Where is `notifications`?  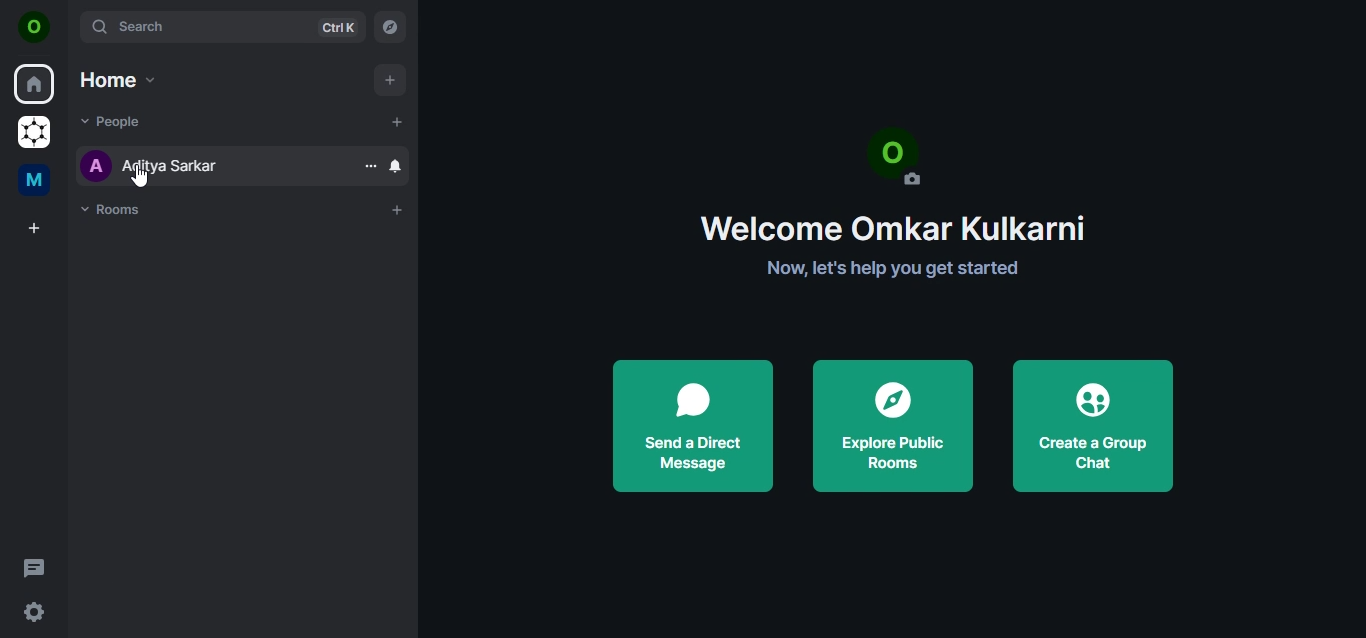 notifications is located at coordinates (395, 168).